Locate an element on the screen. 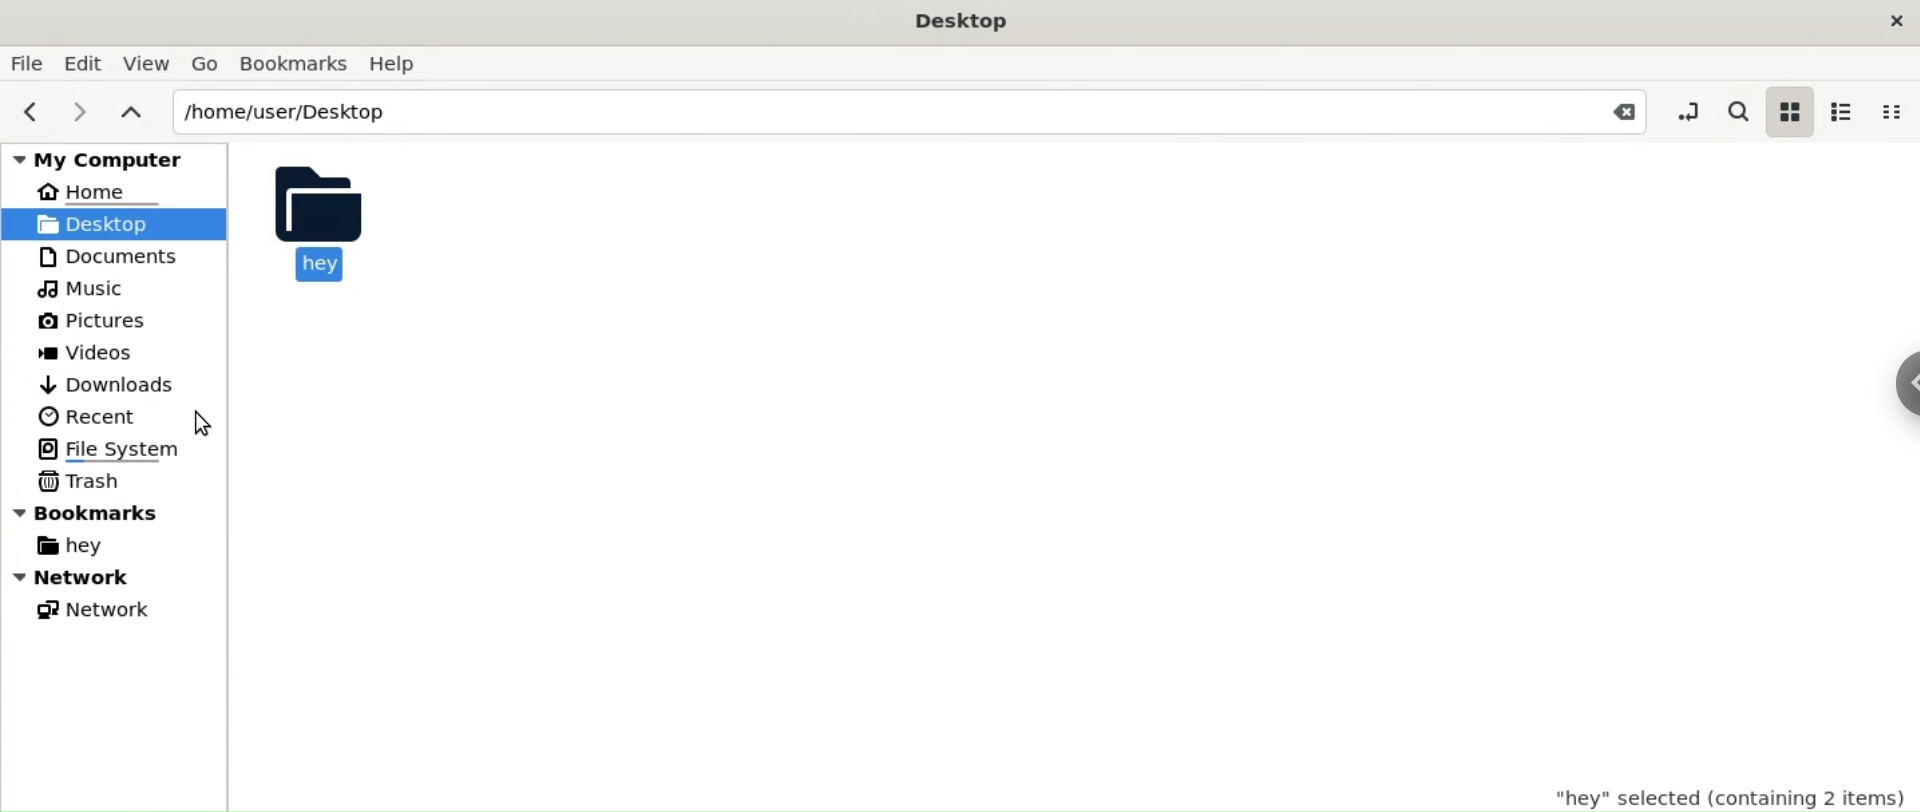 Image resolution: width=1920 pixels, height=812 pixels. Home is located at coordinates (98, 191).